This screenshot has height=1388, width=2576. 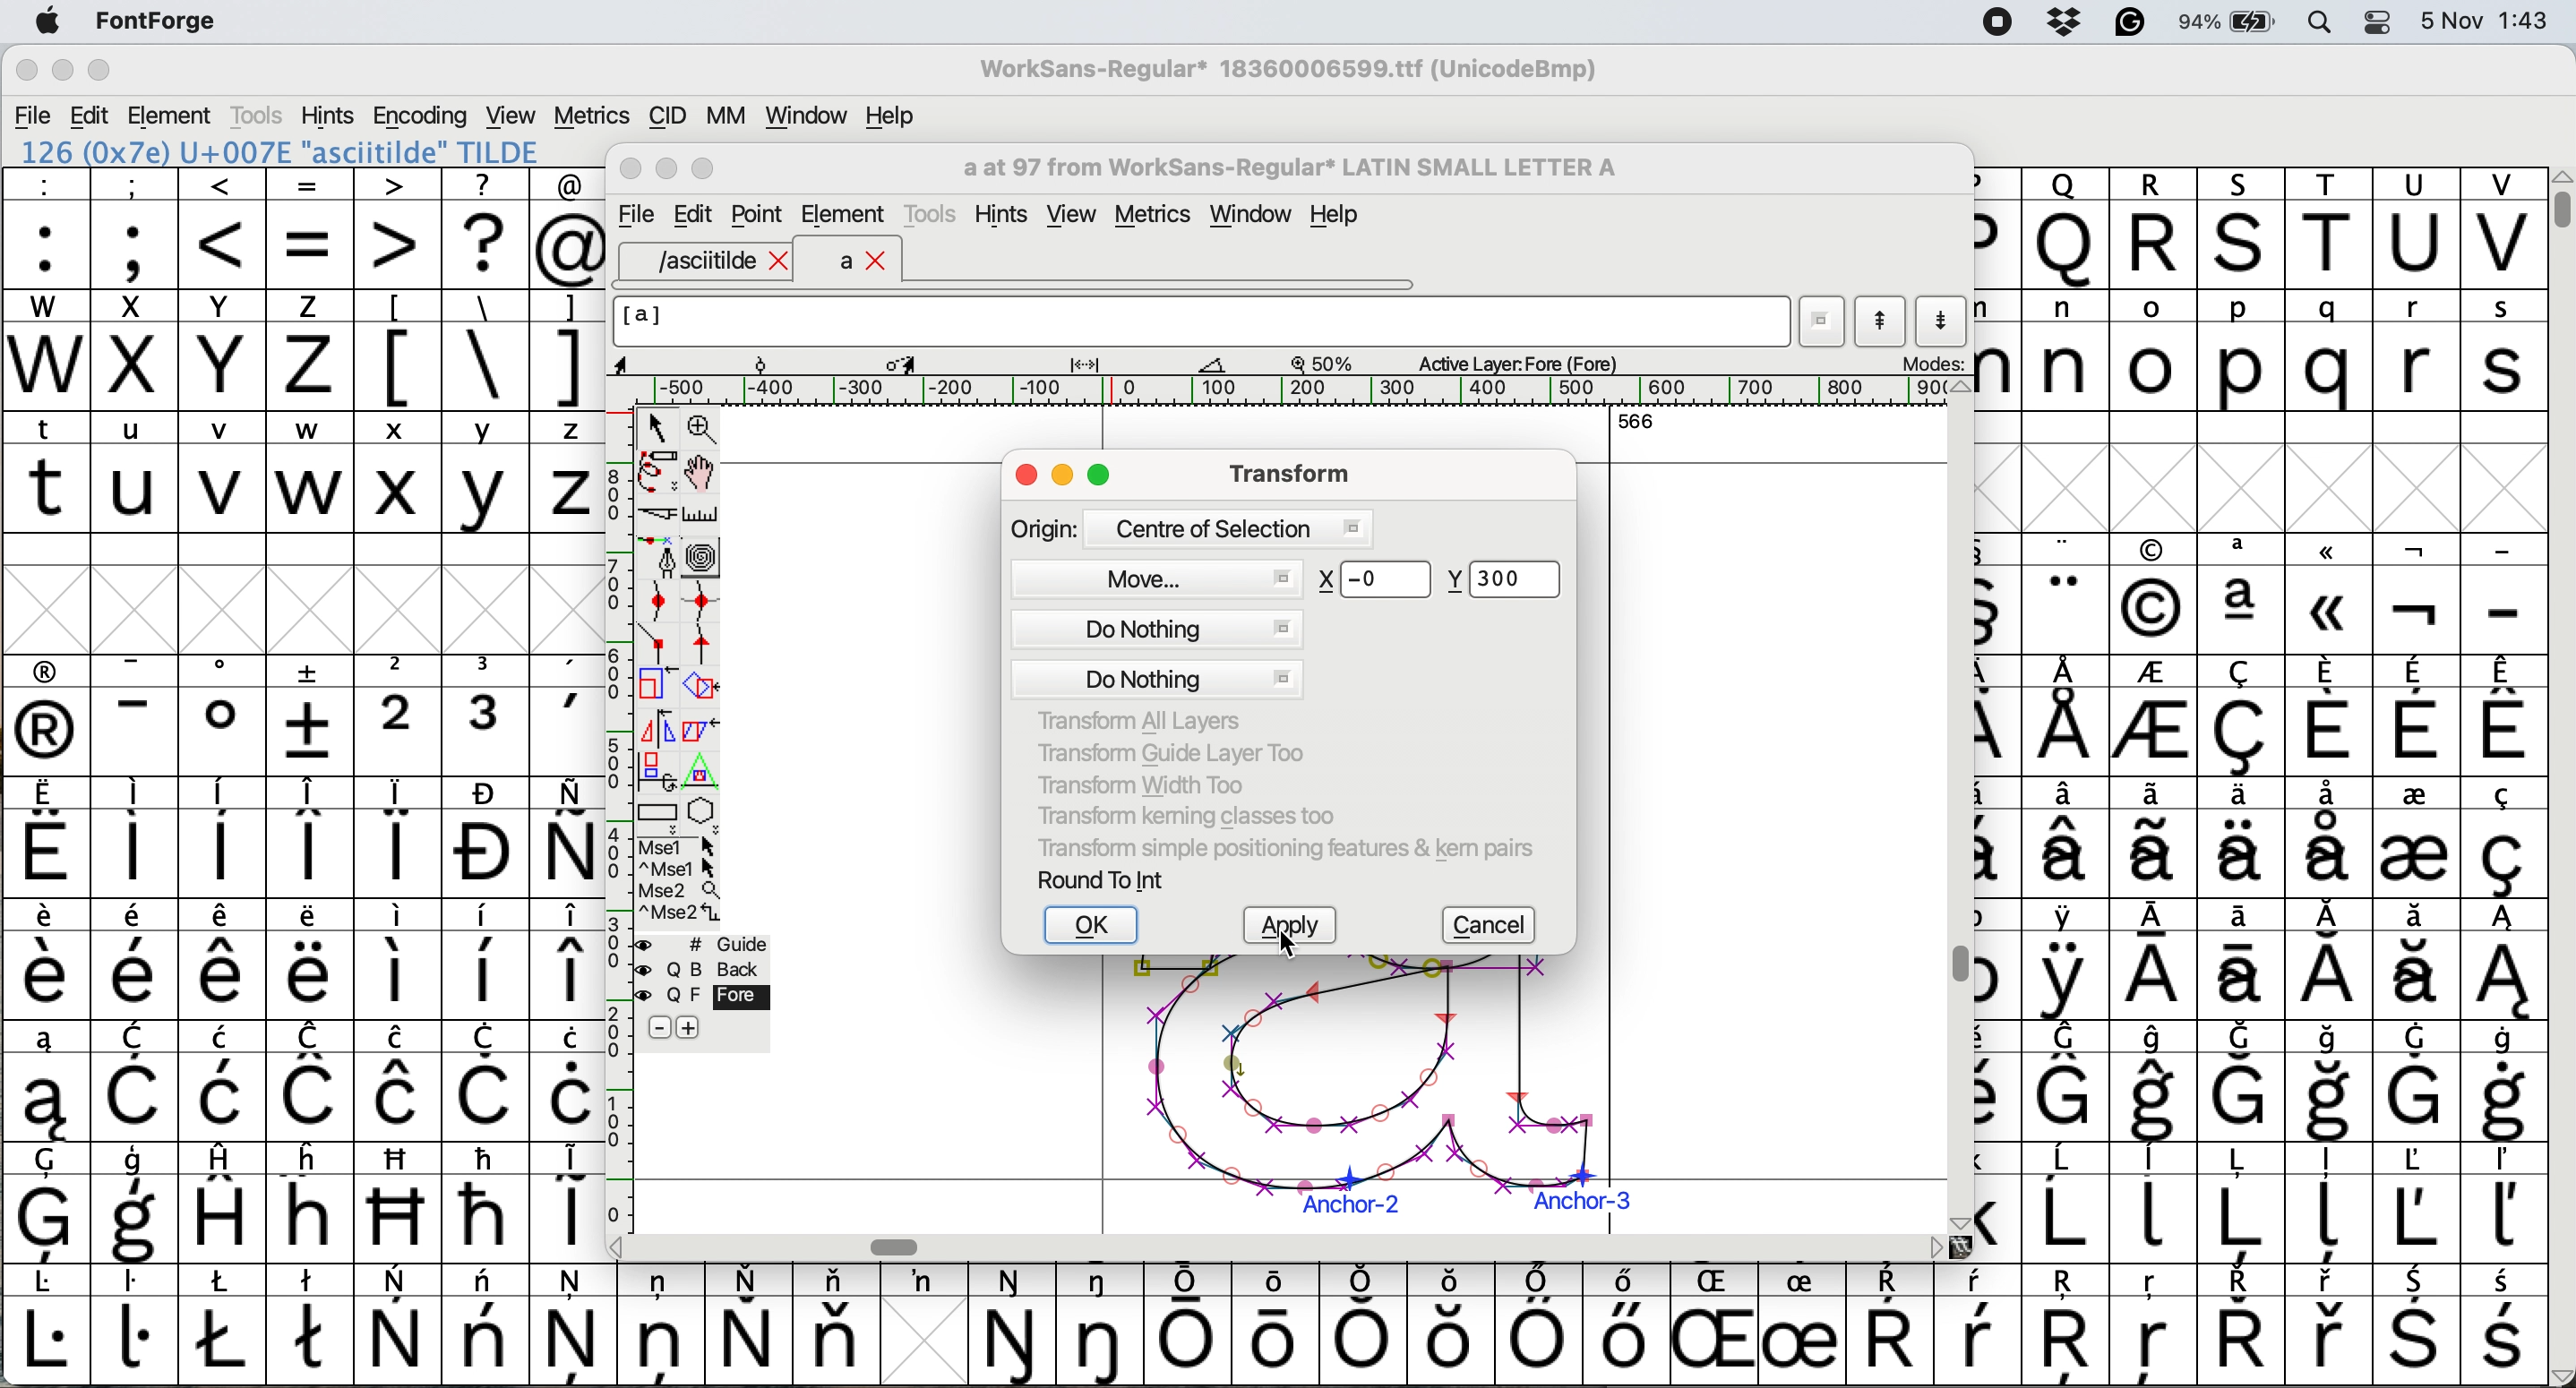 I want to click on symbol, so click(x=2240, y=1325).